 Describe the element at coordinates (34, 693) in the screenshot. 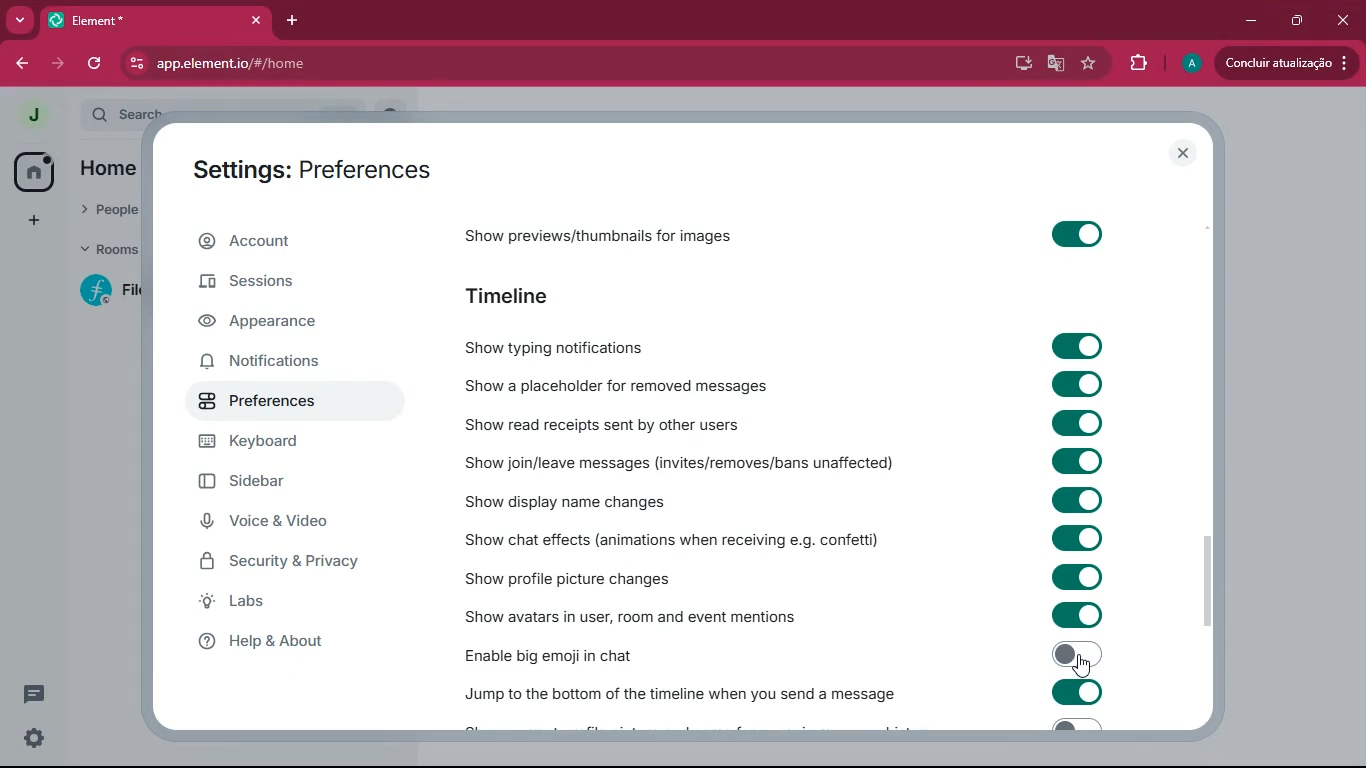

I see `conversation` at that location.